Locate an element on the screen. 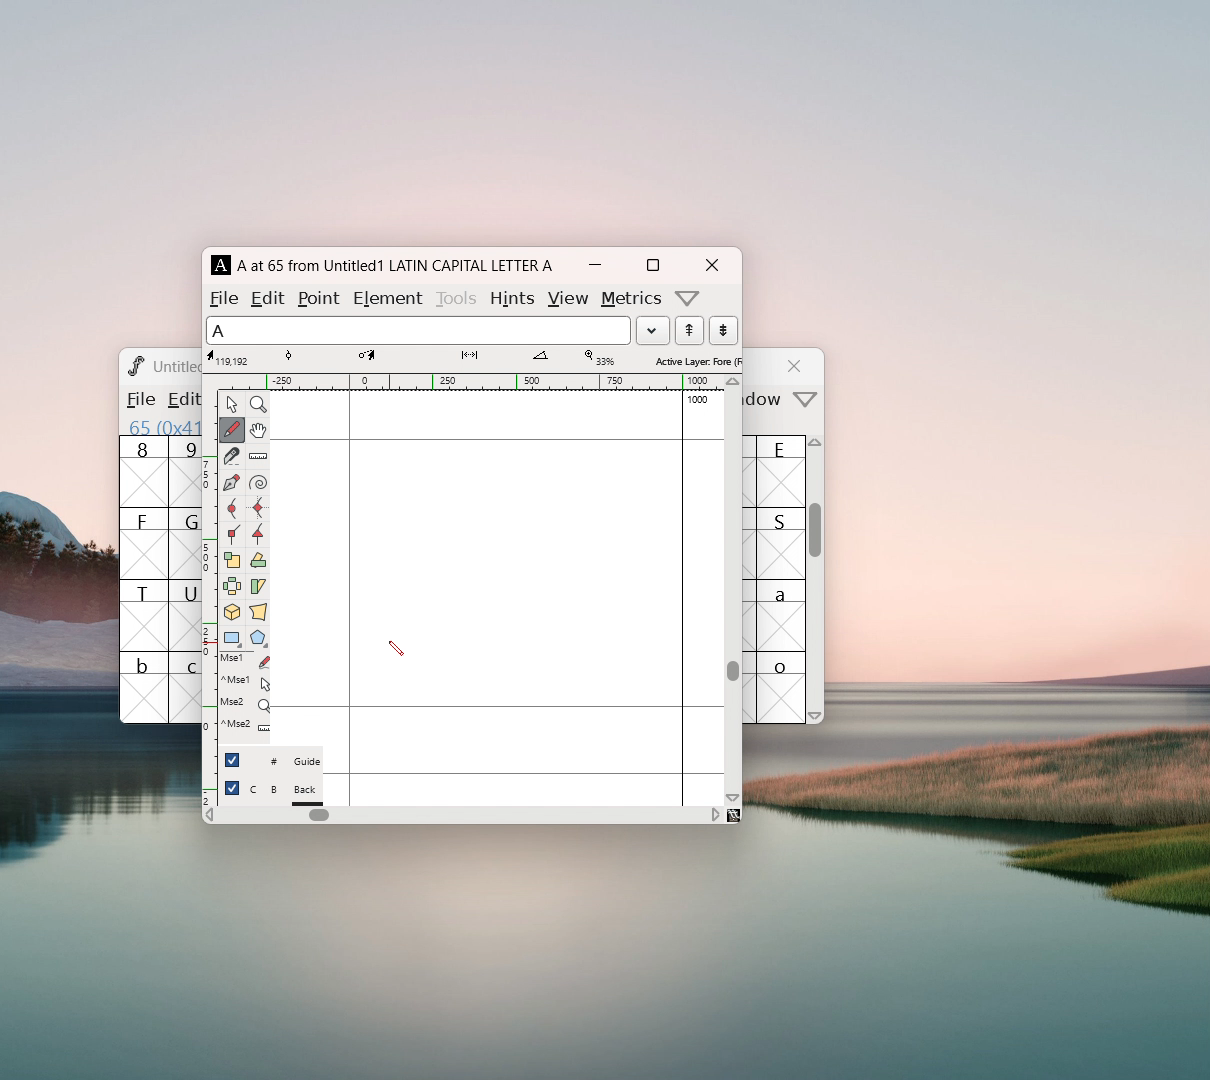 This screenshot has width=1210, height=1080. G is located at coordinates (184, 543).